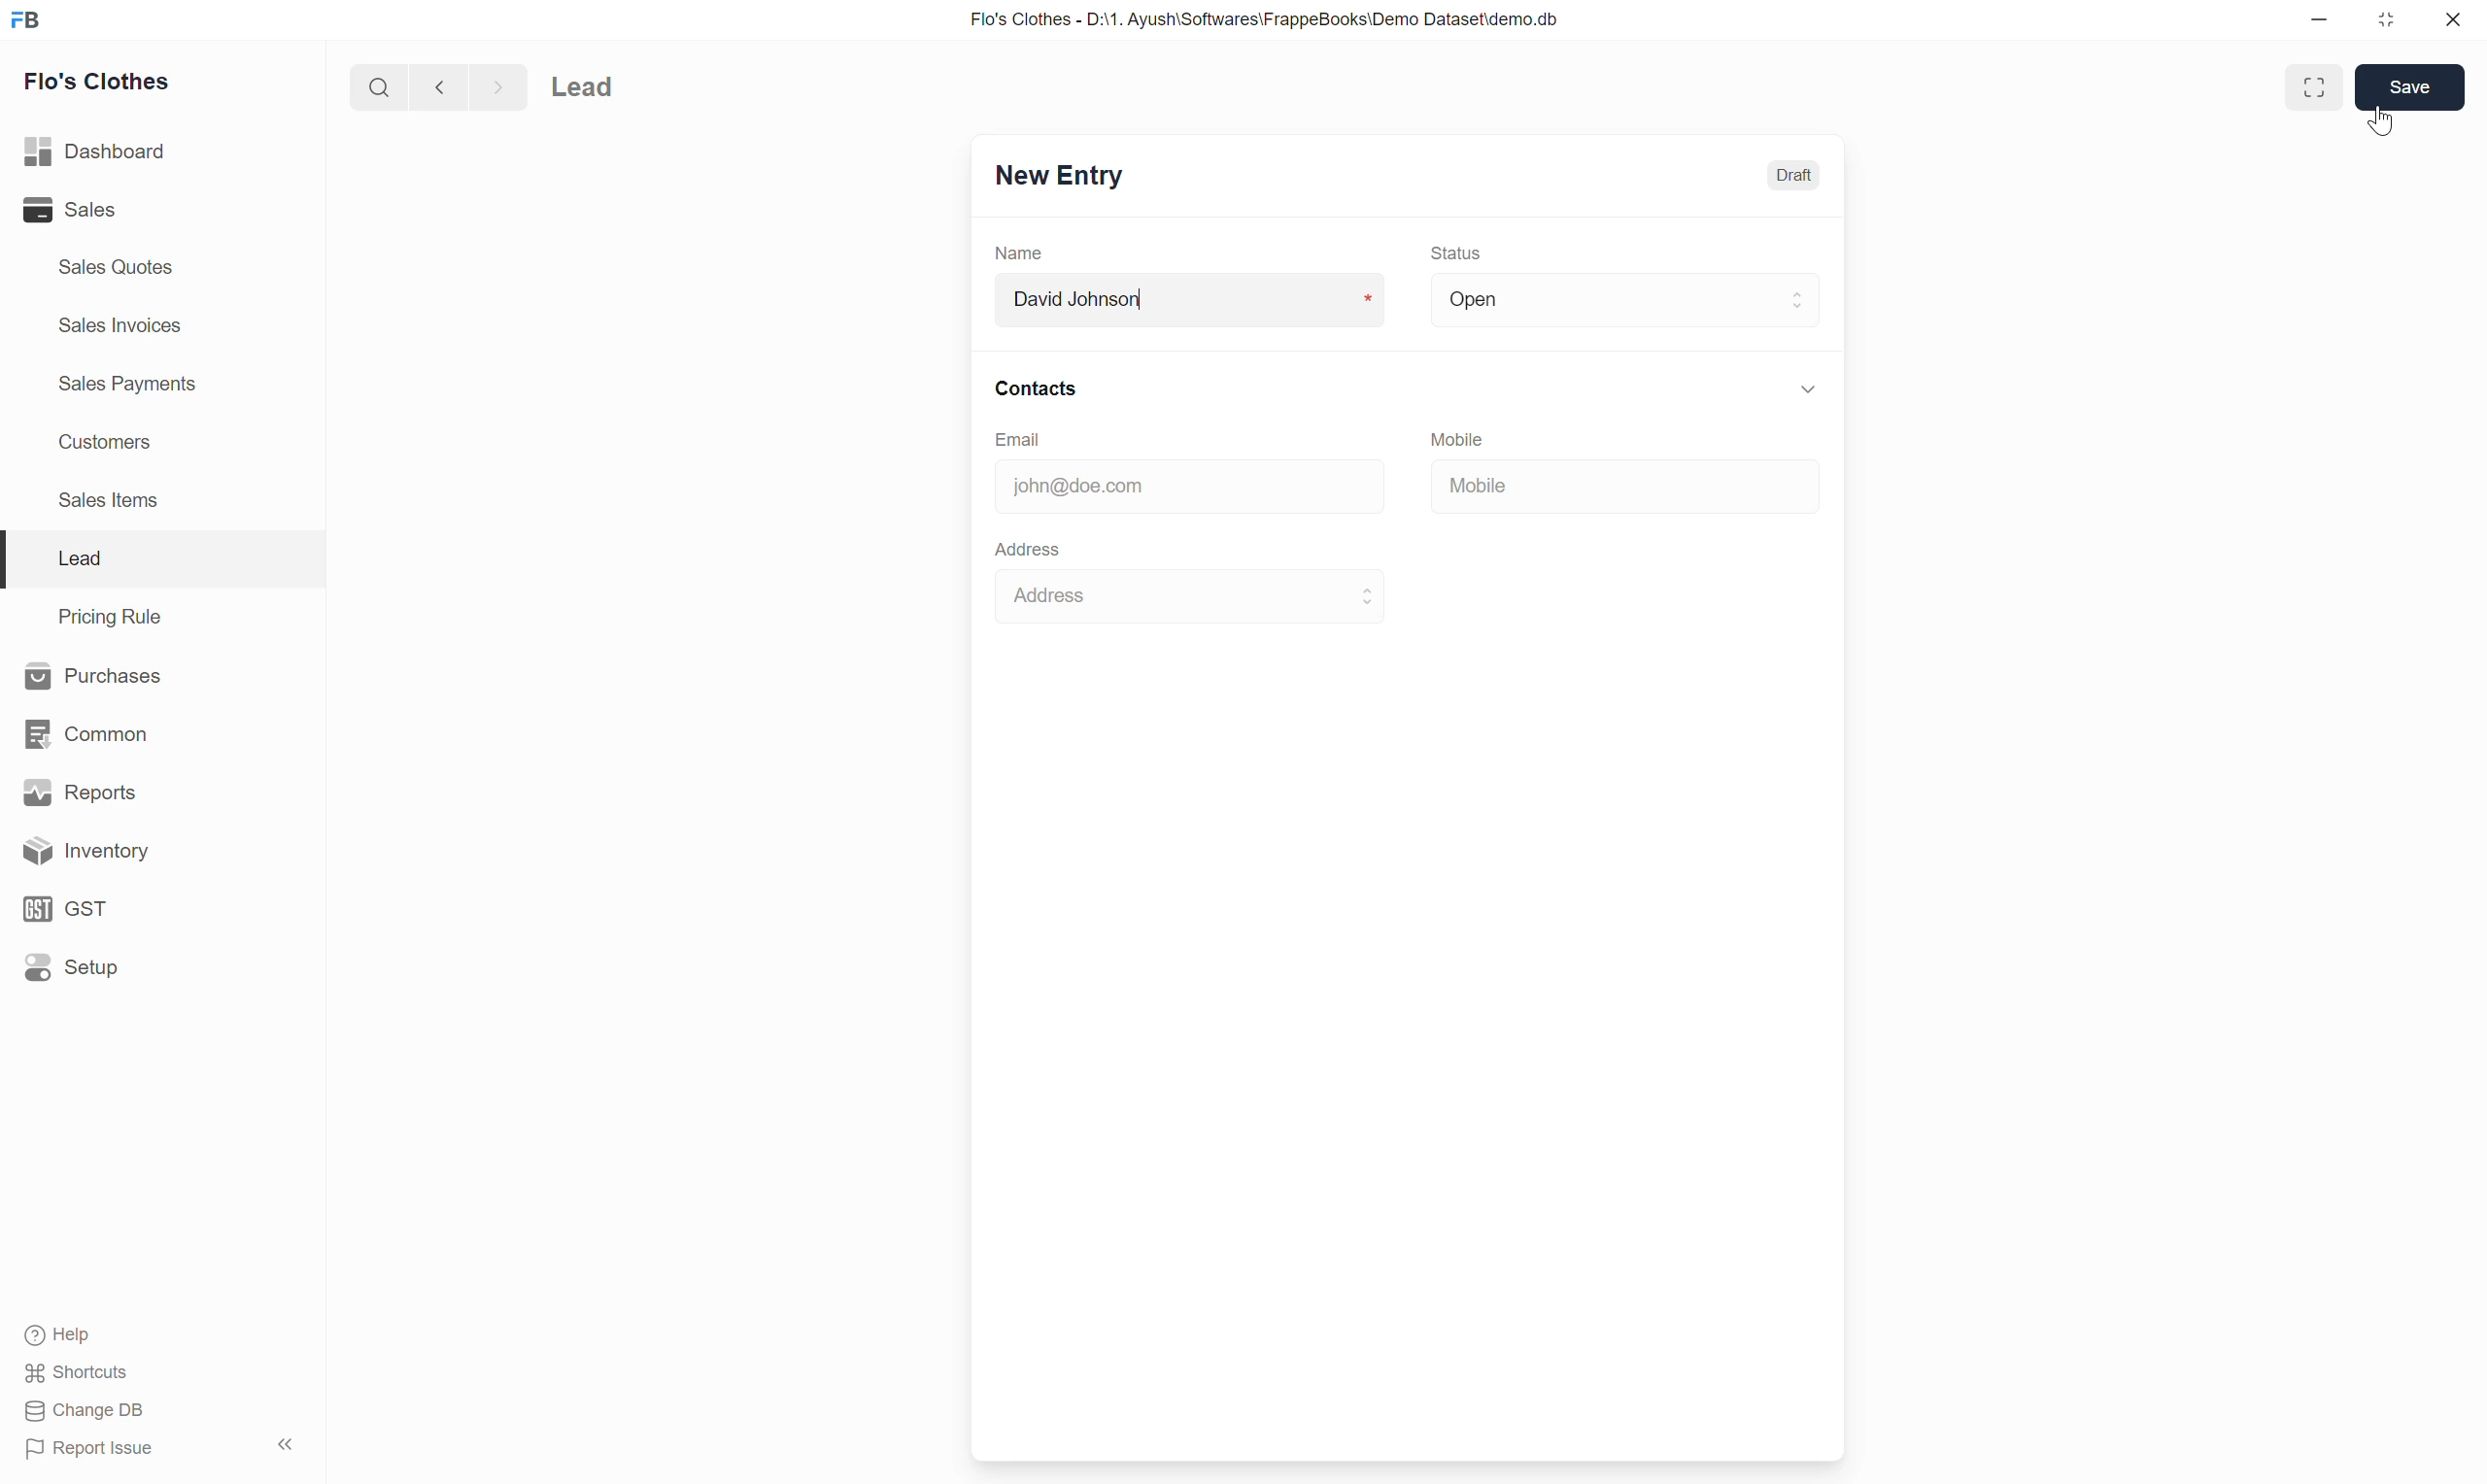 This screenshot has width=2487, height=1484. I want to click on  Report Issue, so click(92, 1448).